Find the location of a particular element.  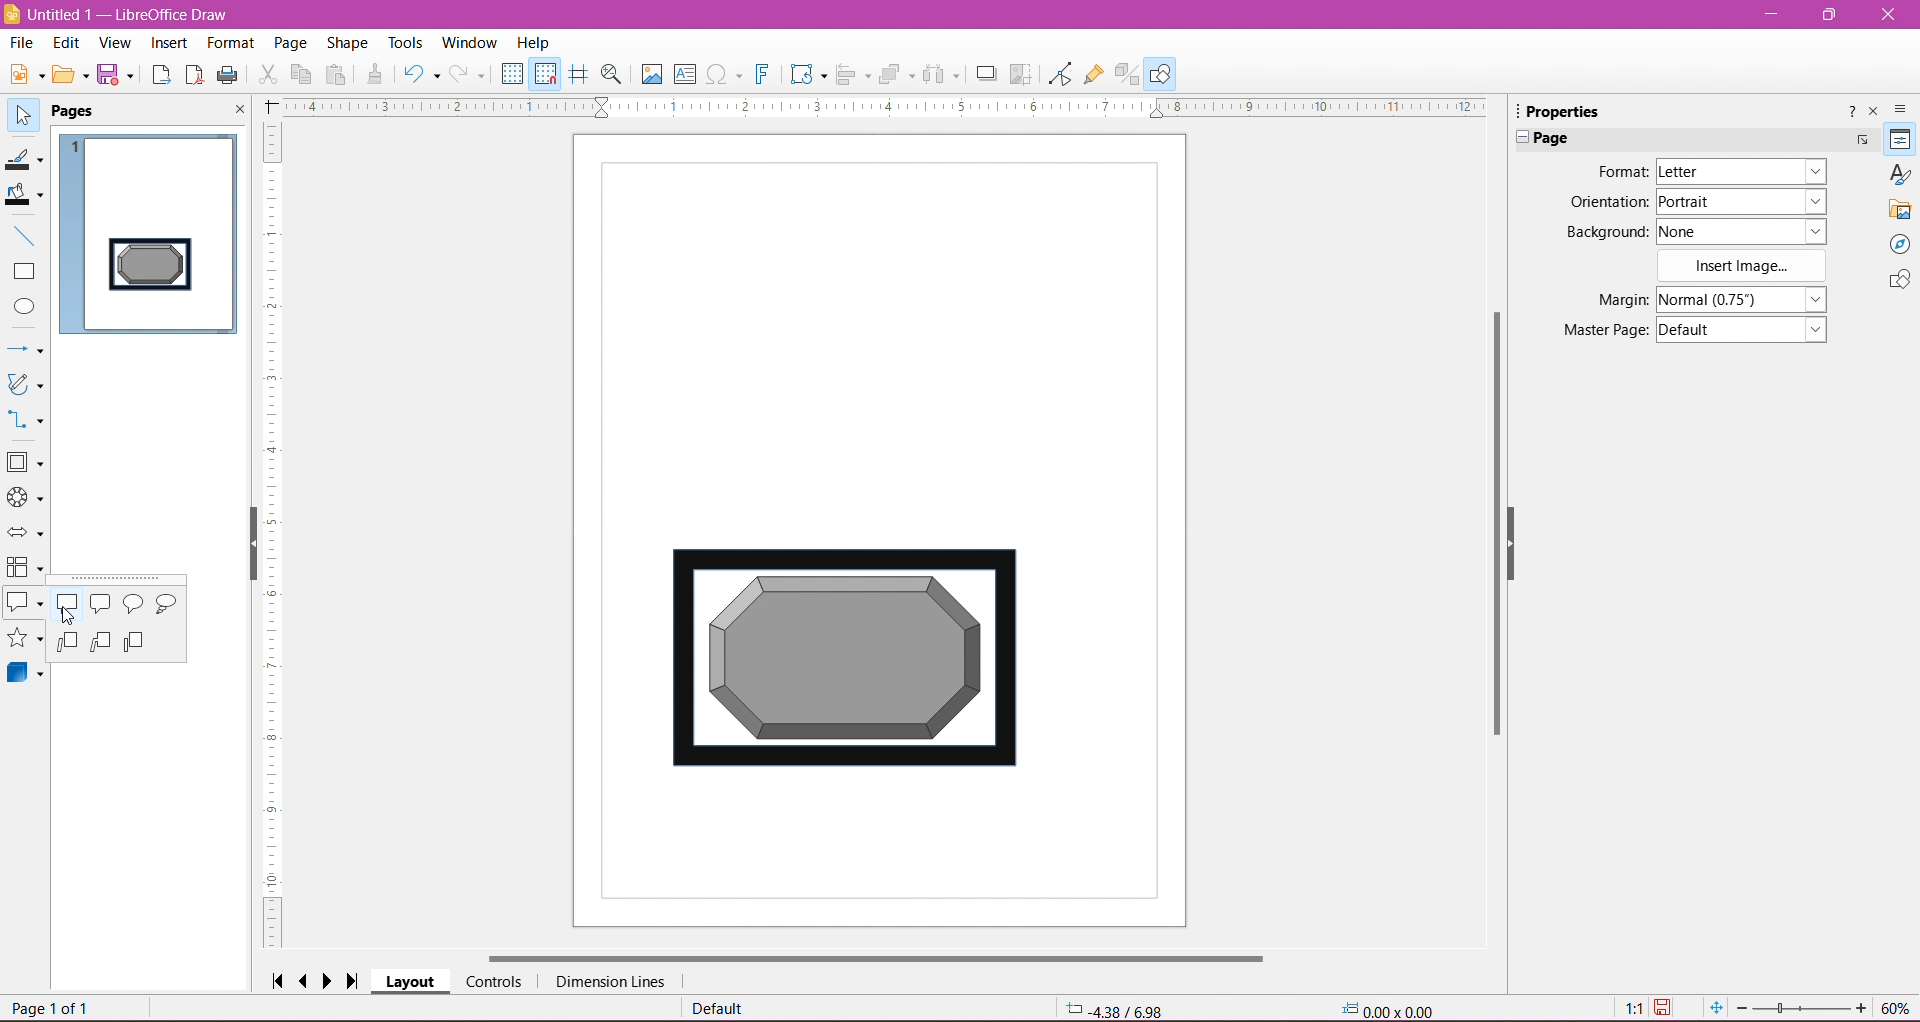

1:1 is located at coordinates (1631, 1008).